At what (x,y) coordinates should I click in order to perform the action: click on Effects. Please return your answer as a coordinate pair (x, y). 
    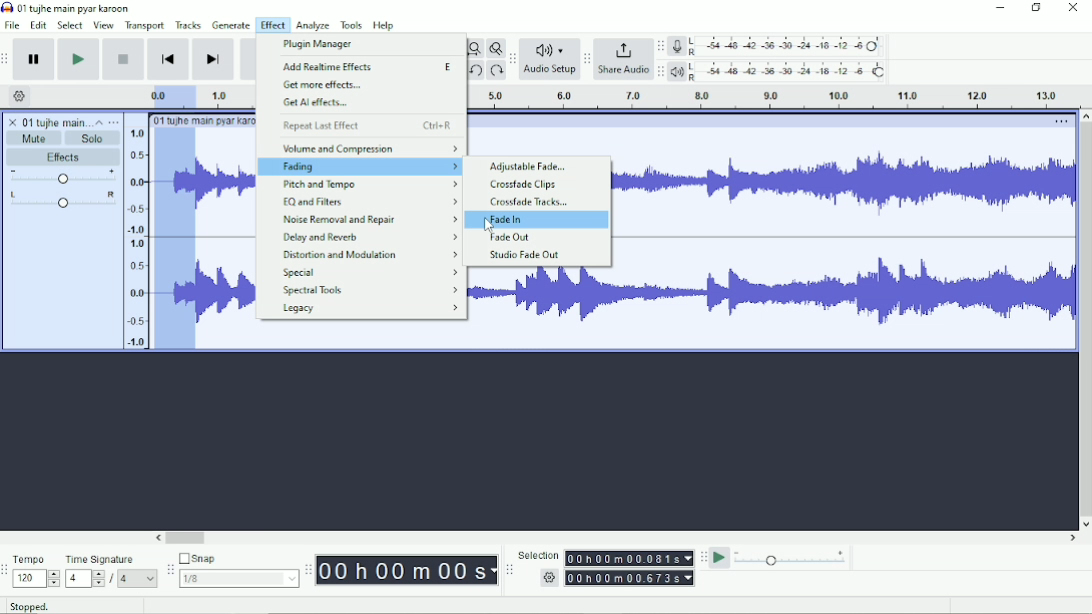
    Looking at the image, I should click on (63, 158).